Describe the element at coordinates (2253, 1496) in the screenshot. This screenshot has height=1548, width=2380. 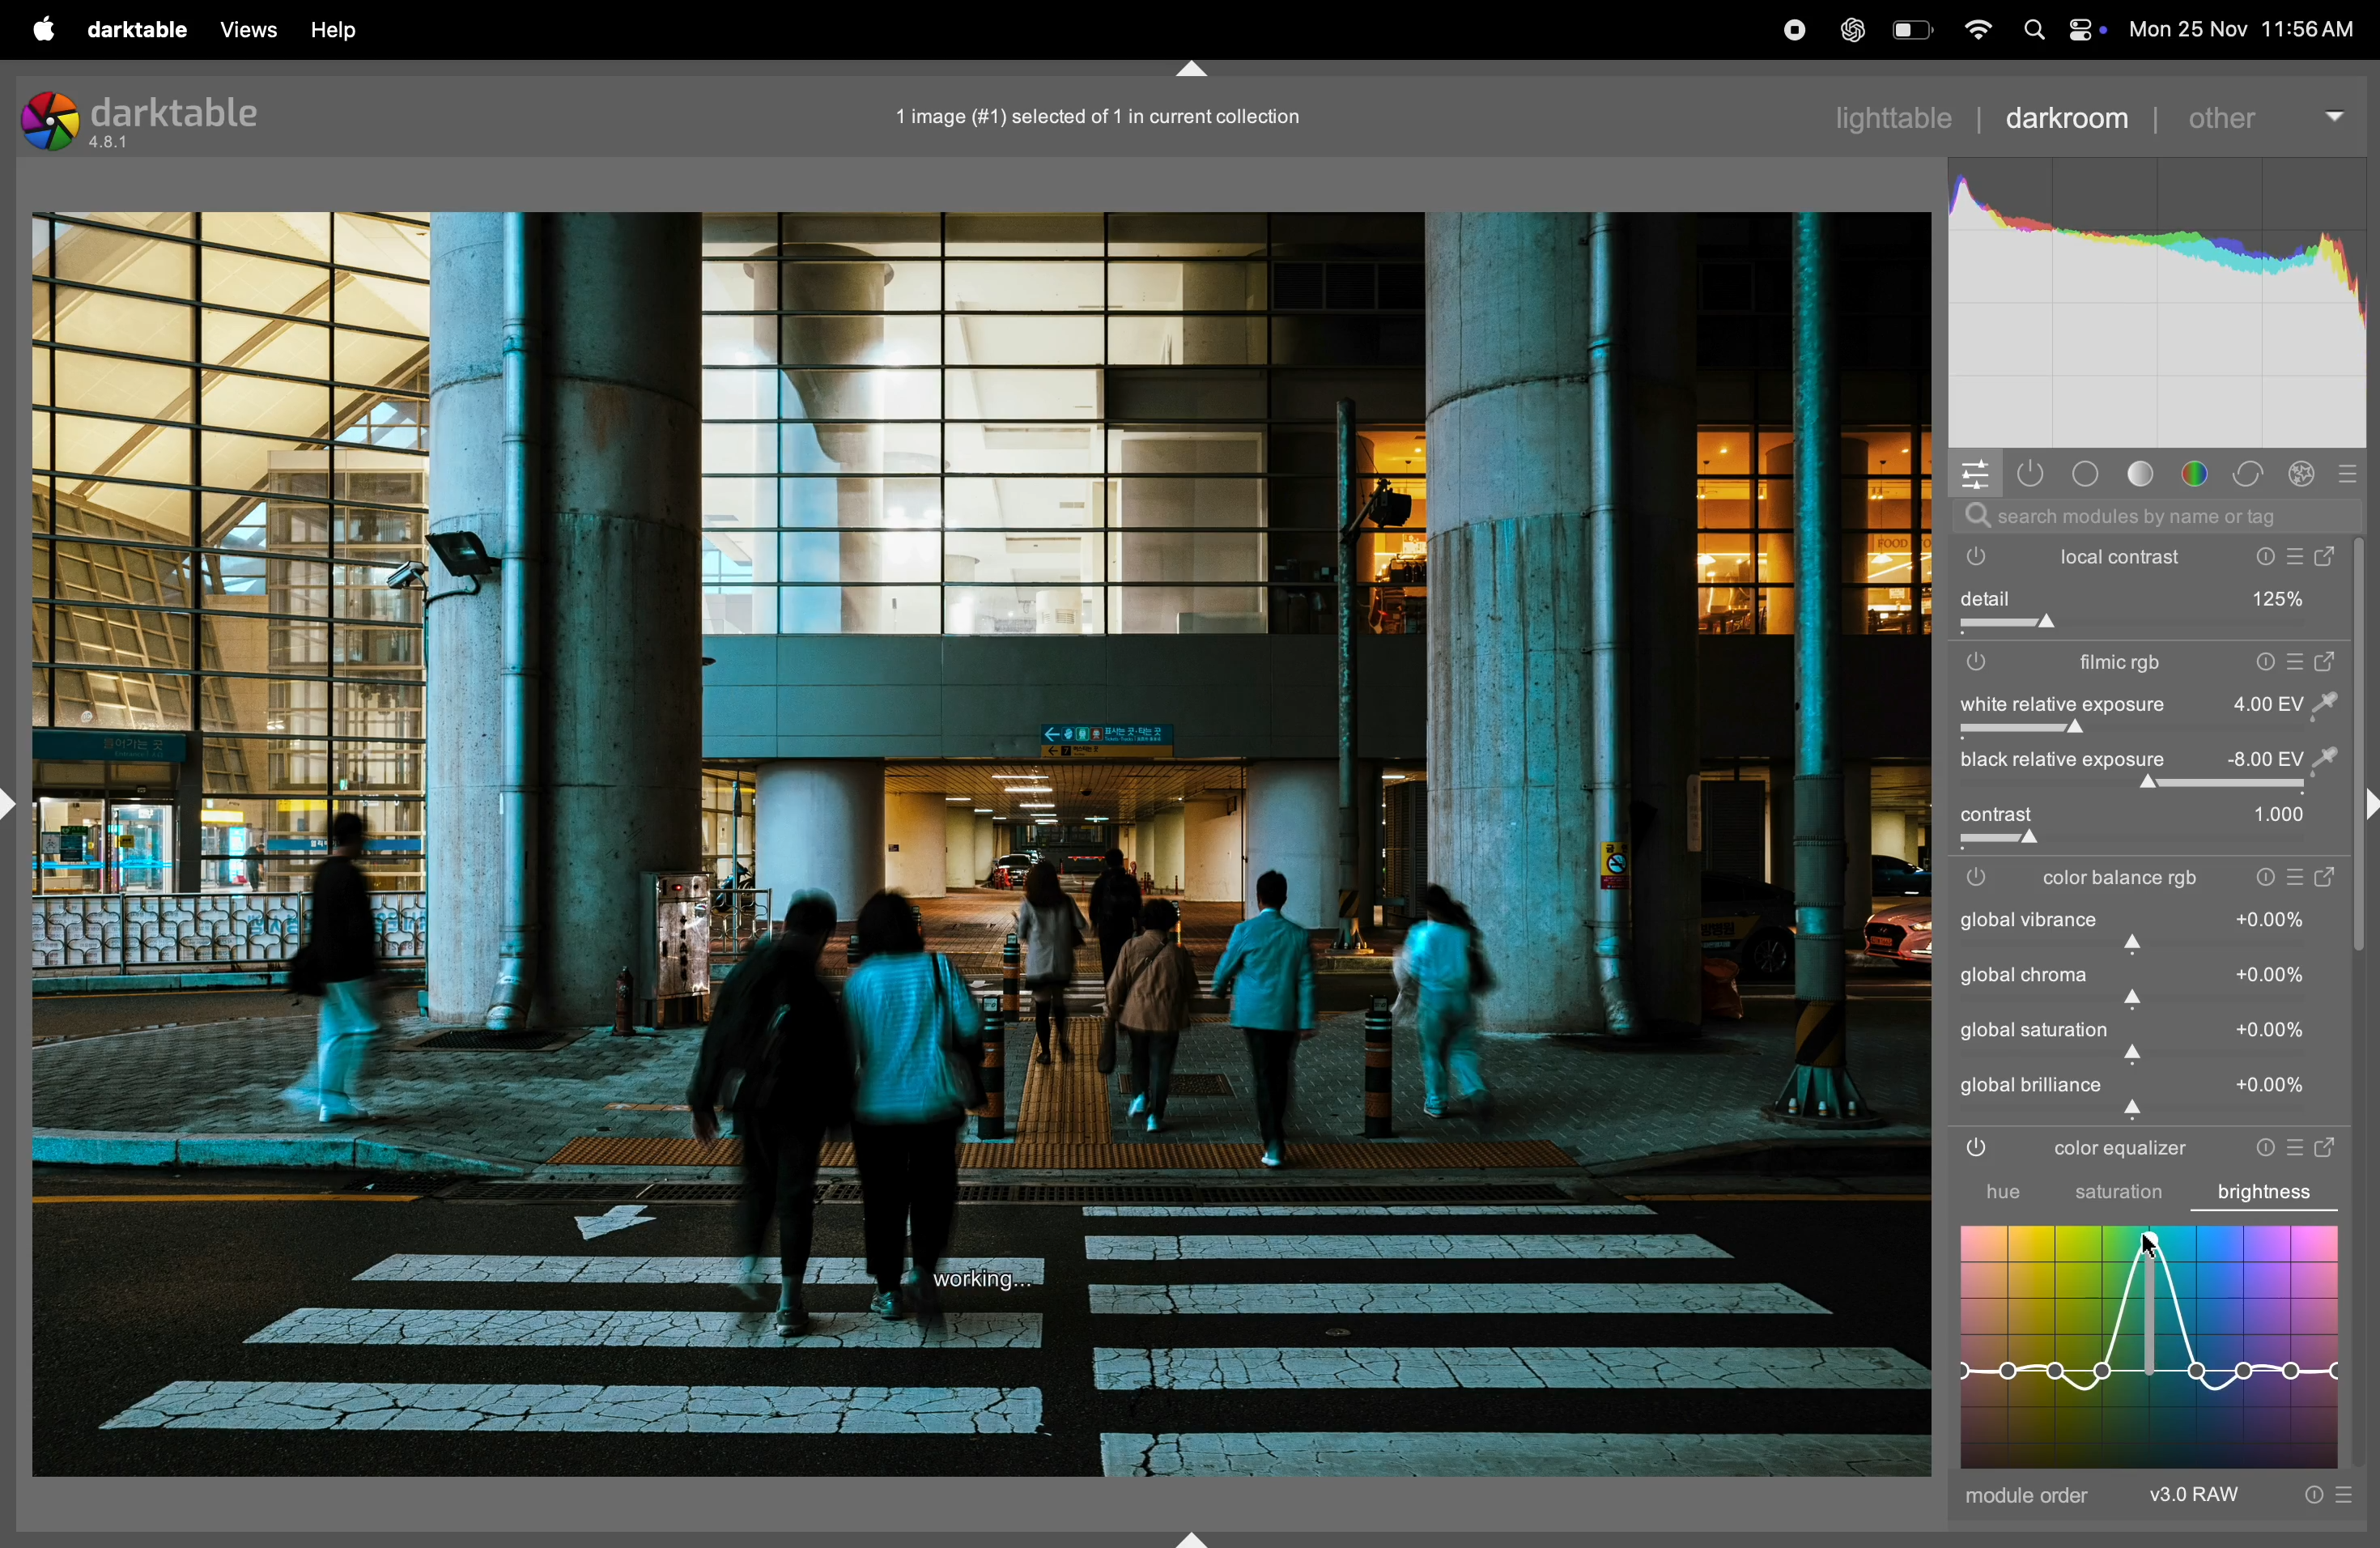
I see `raw` at that location.